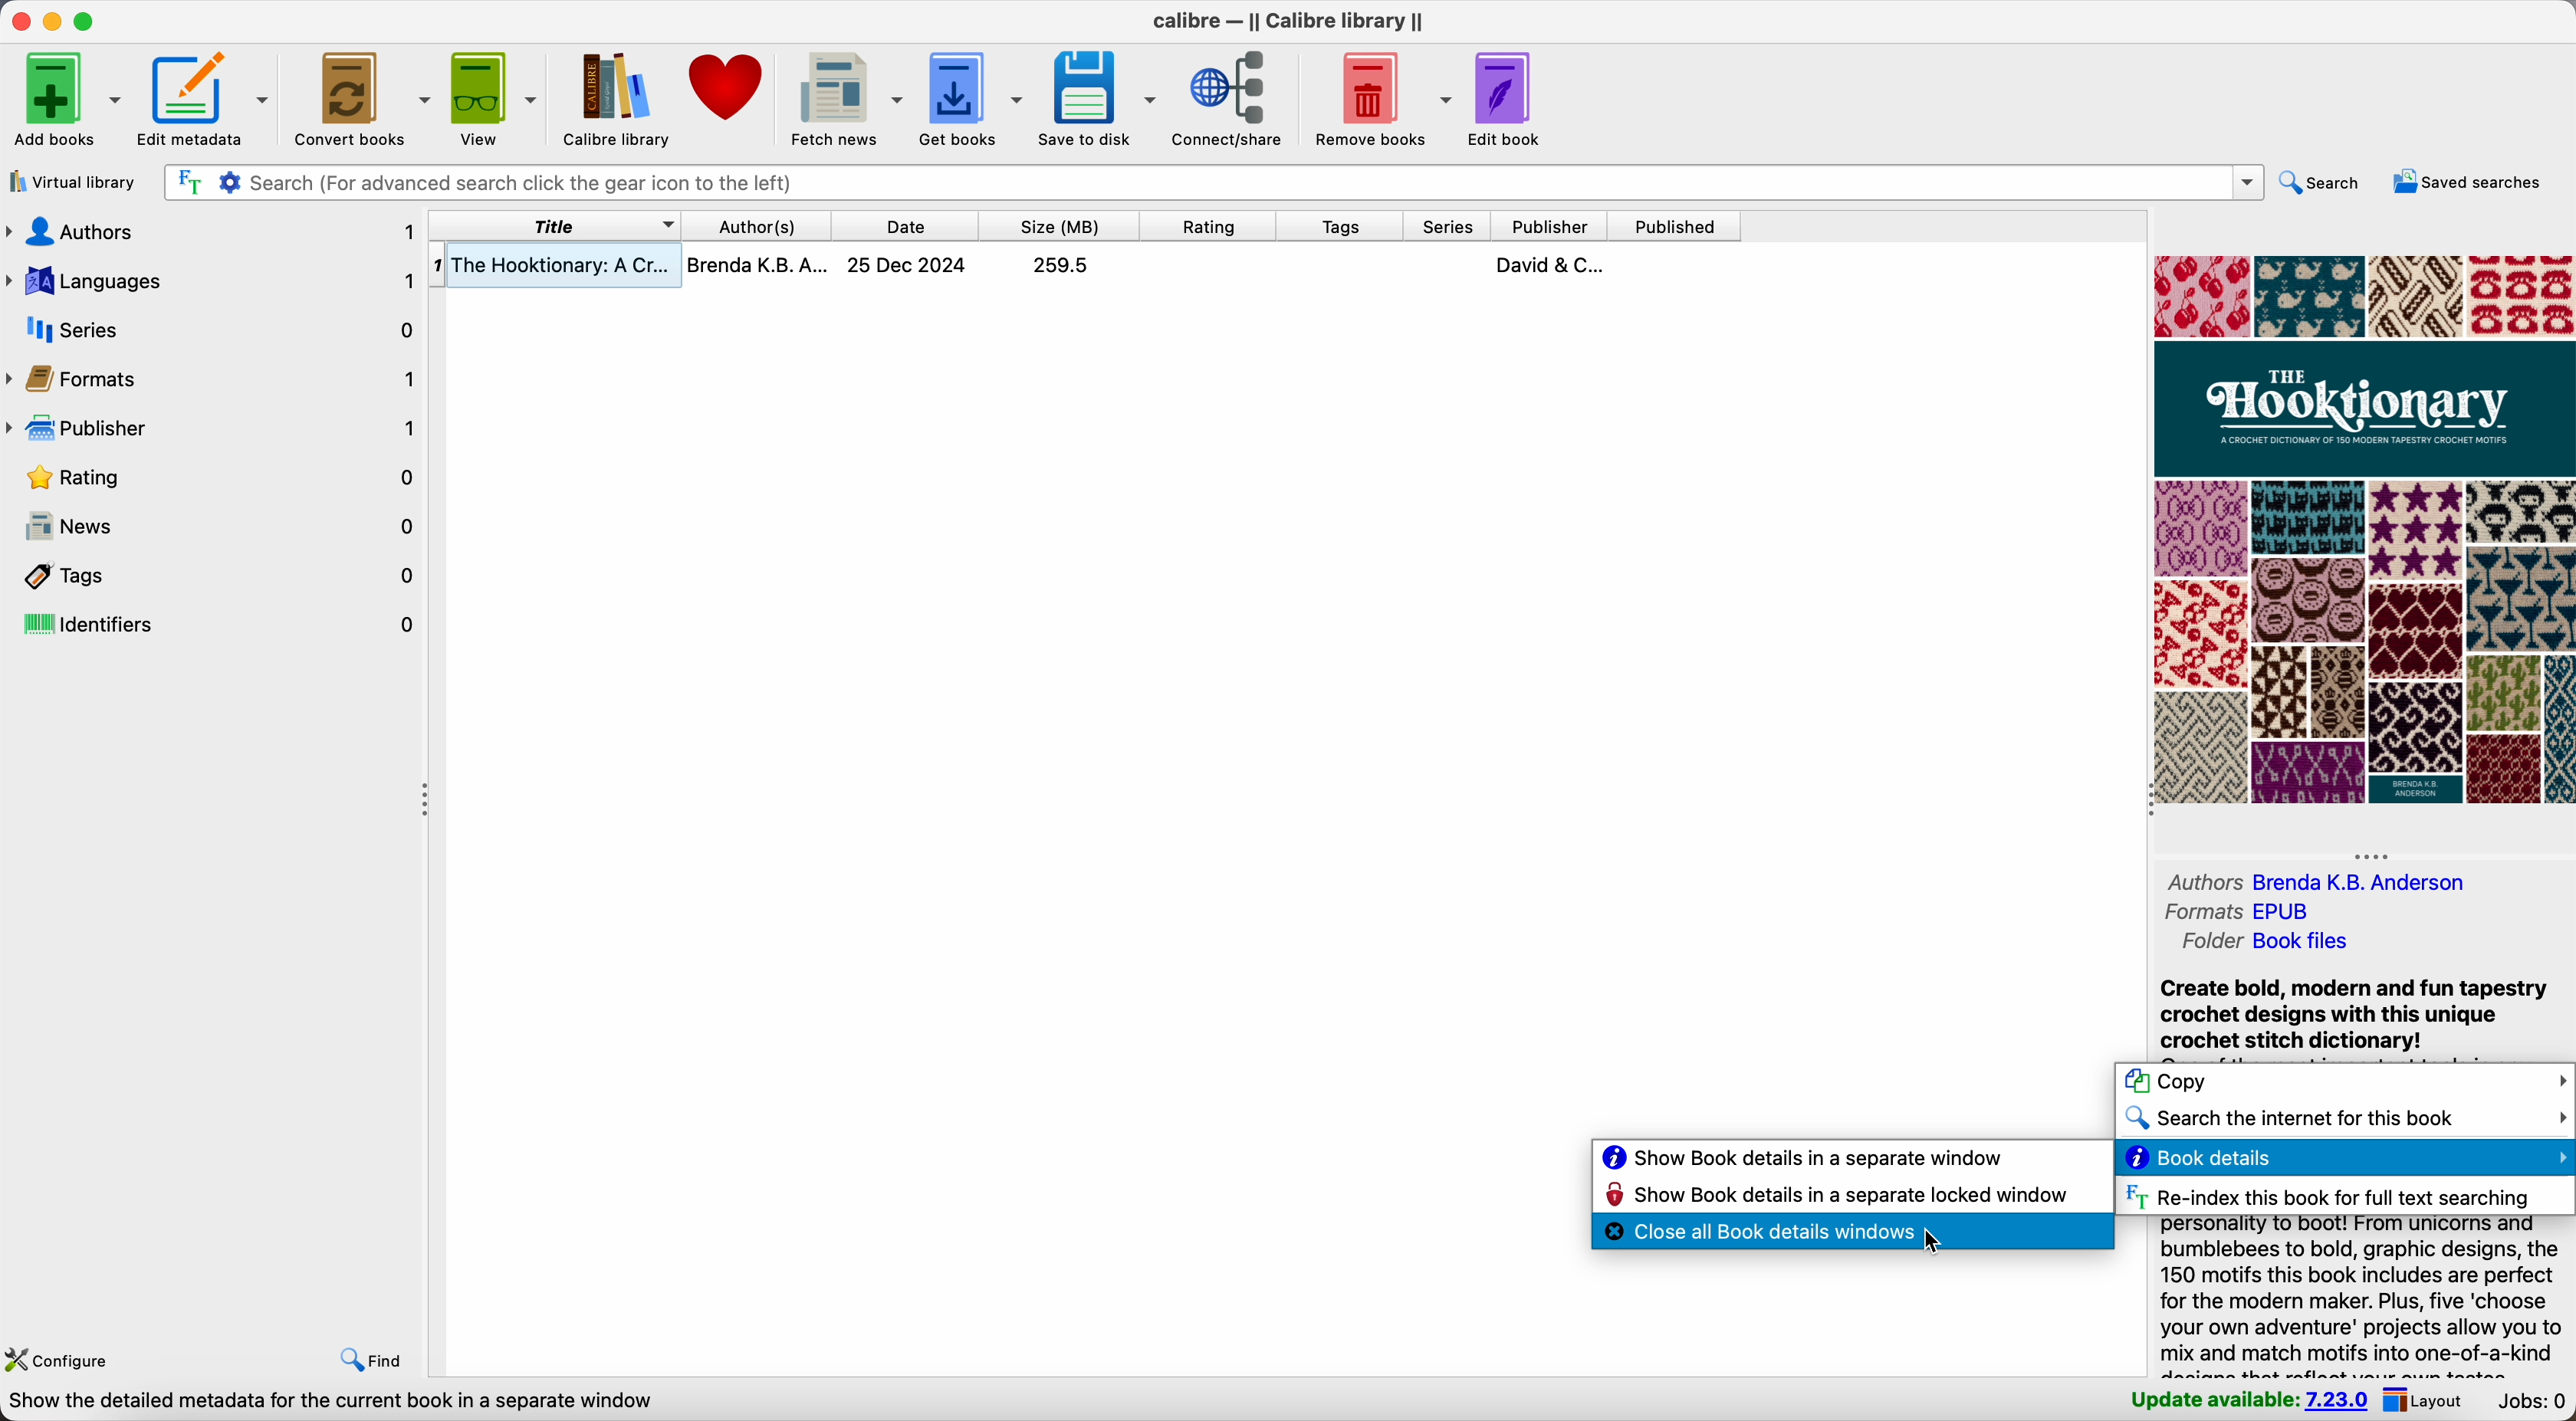  I want to click on jobs: 0, so click(2534, 1403).